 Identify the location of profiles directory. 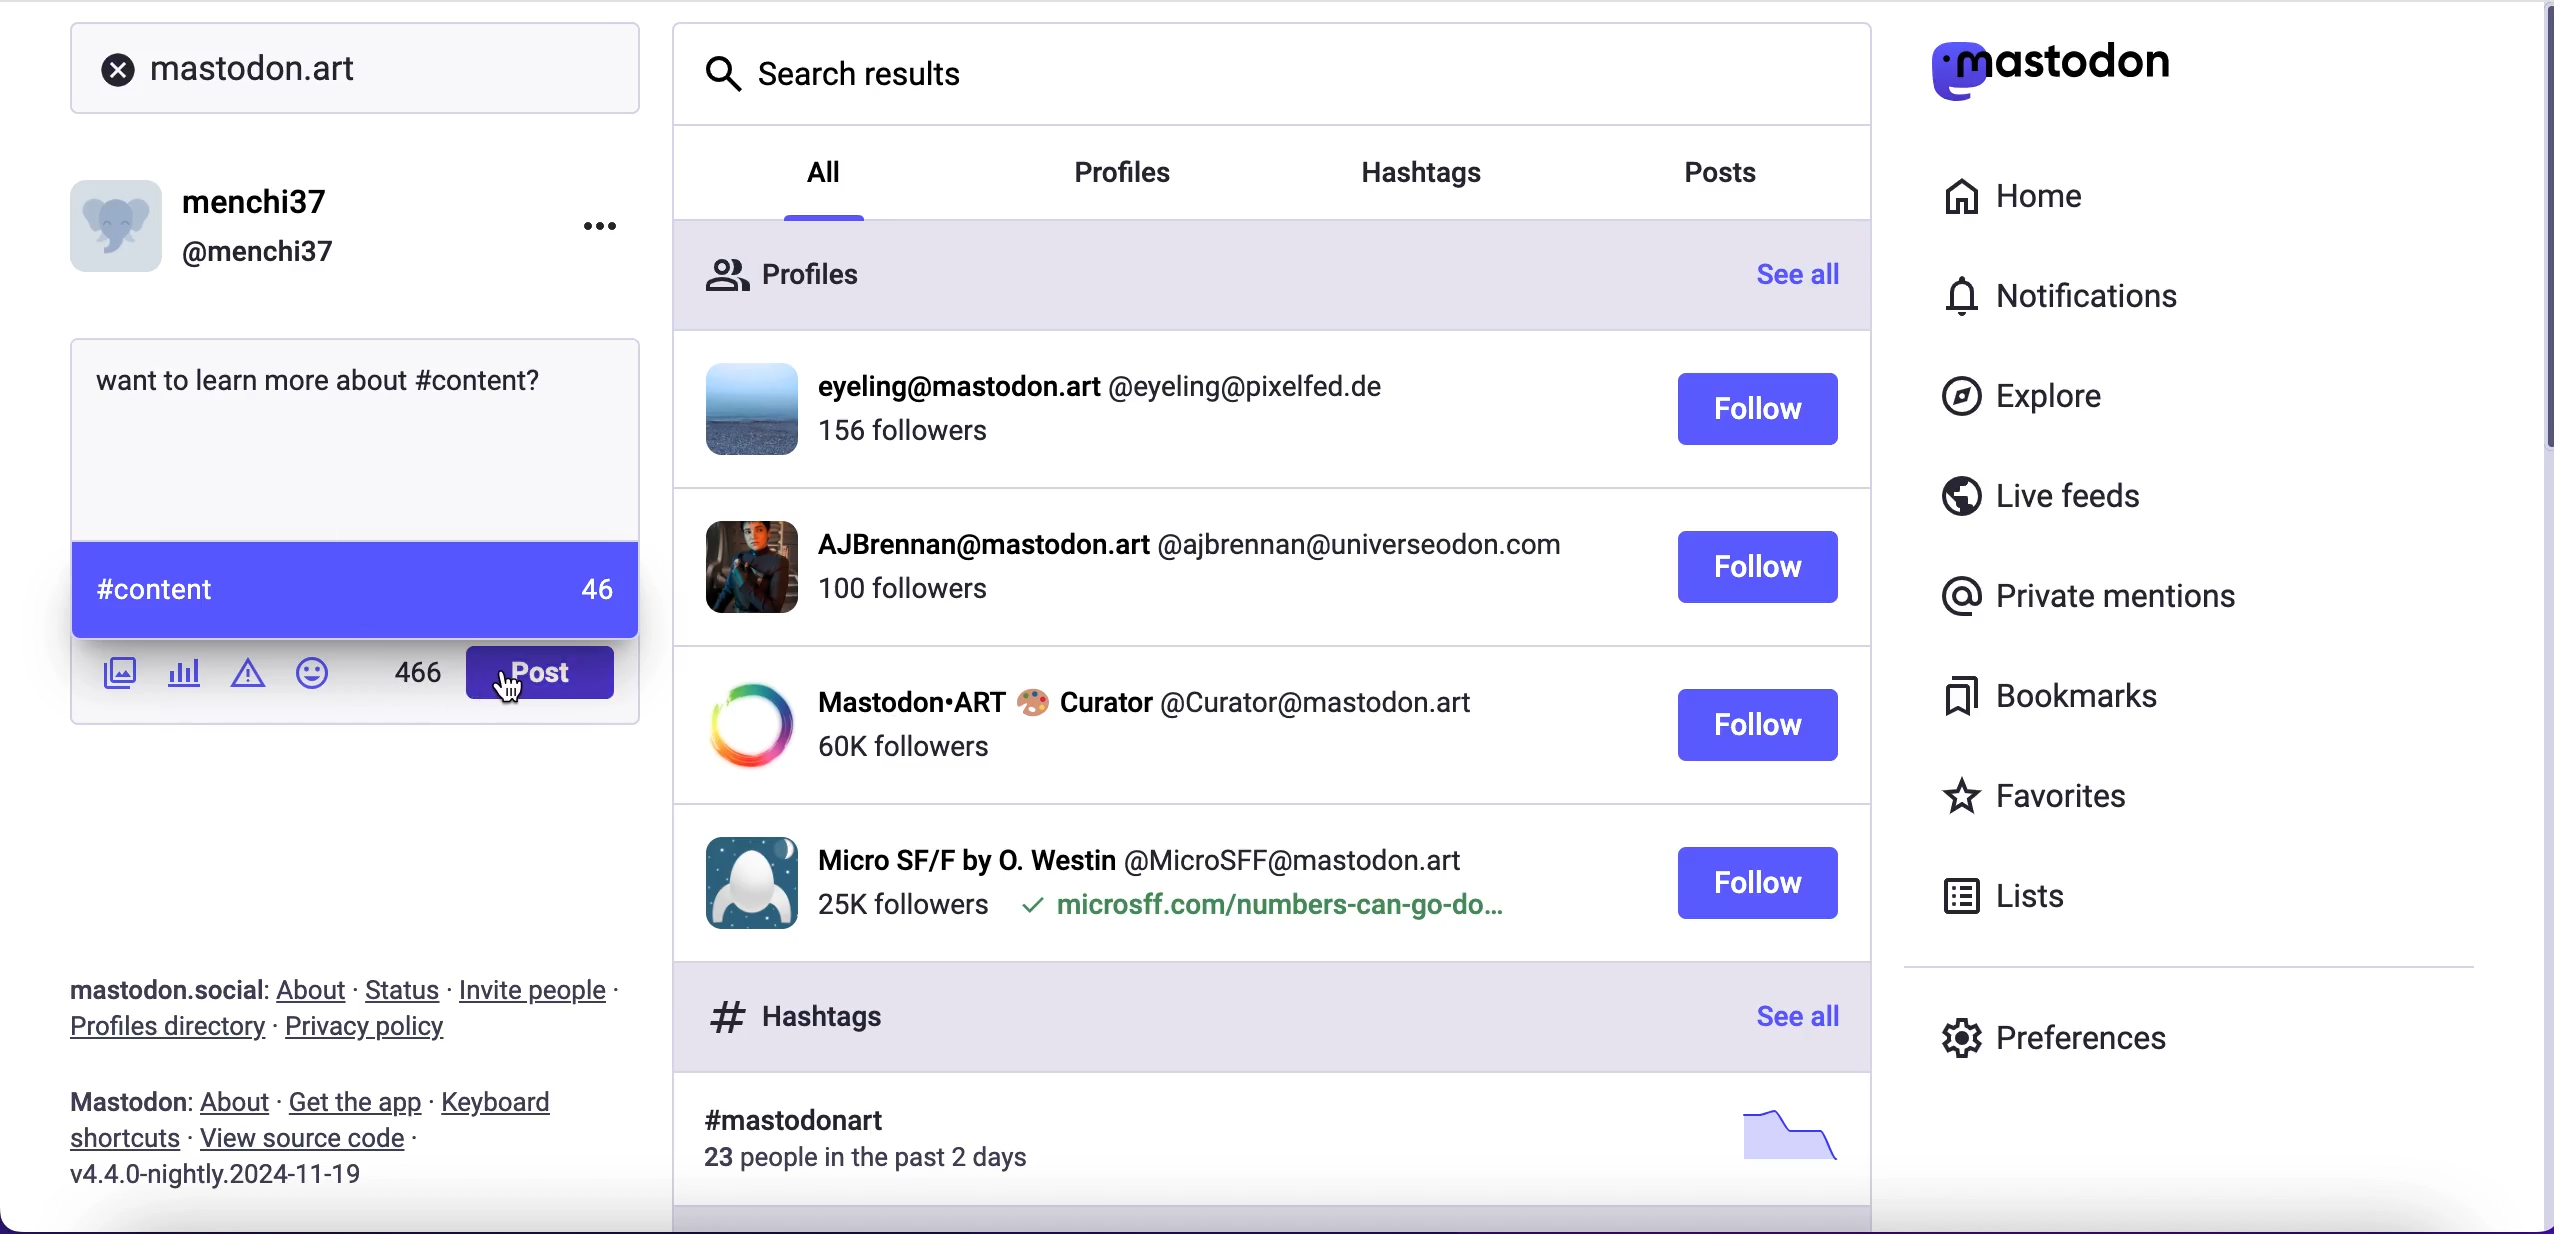
(160, 1030).